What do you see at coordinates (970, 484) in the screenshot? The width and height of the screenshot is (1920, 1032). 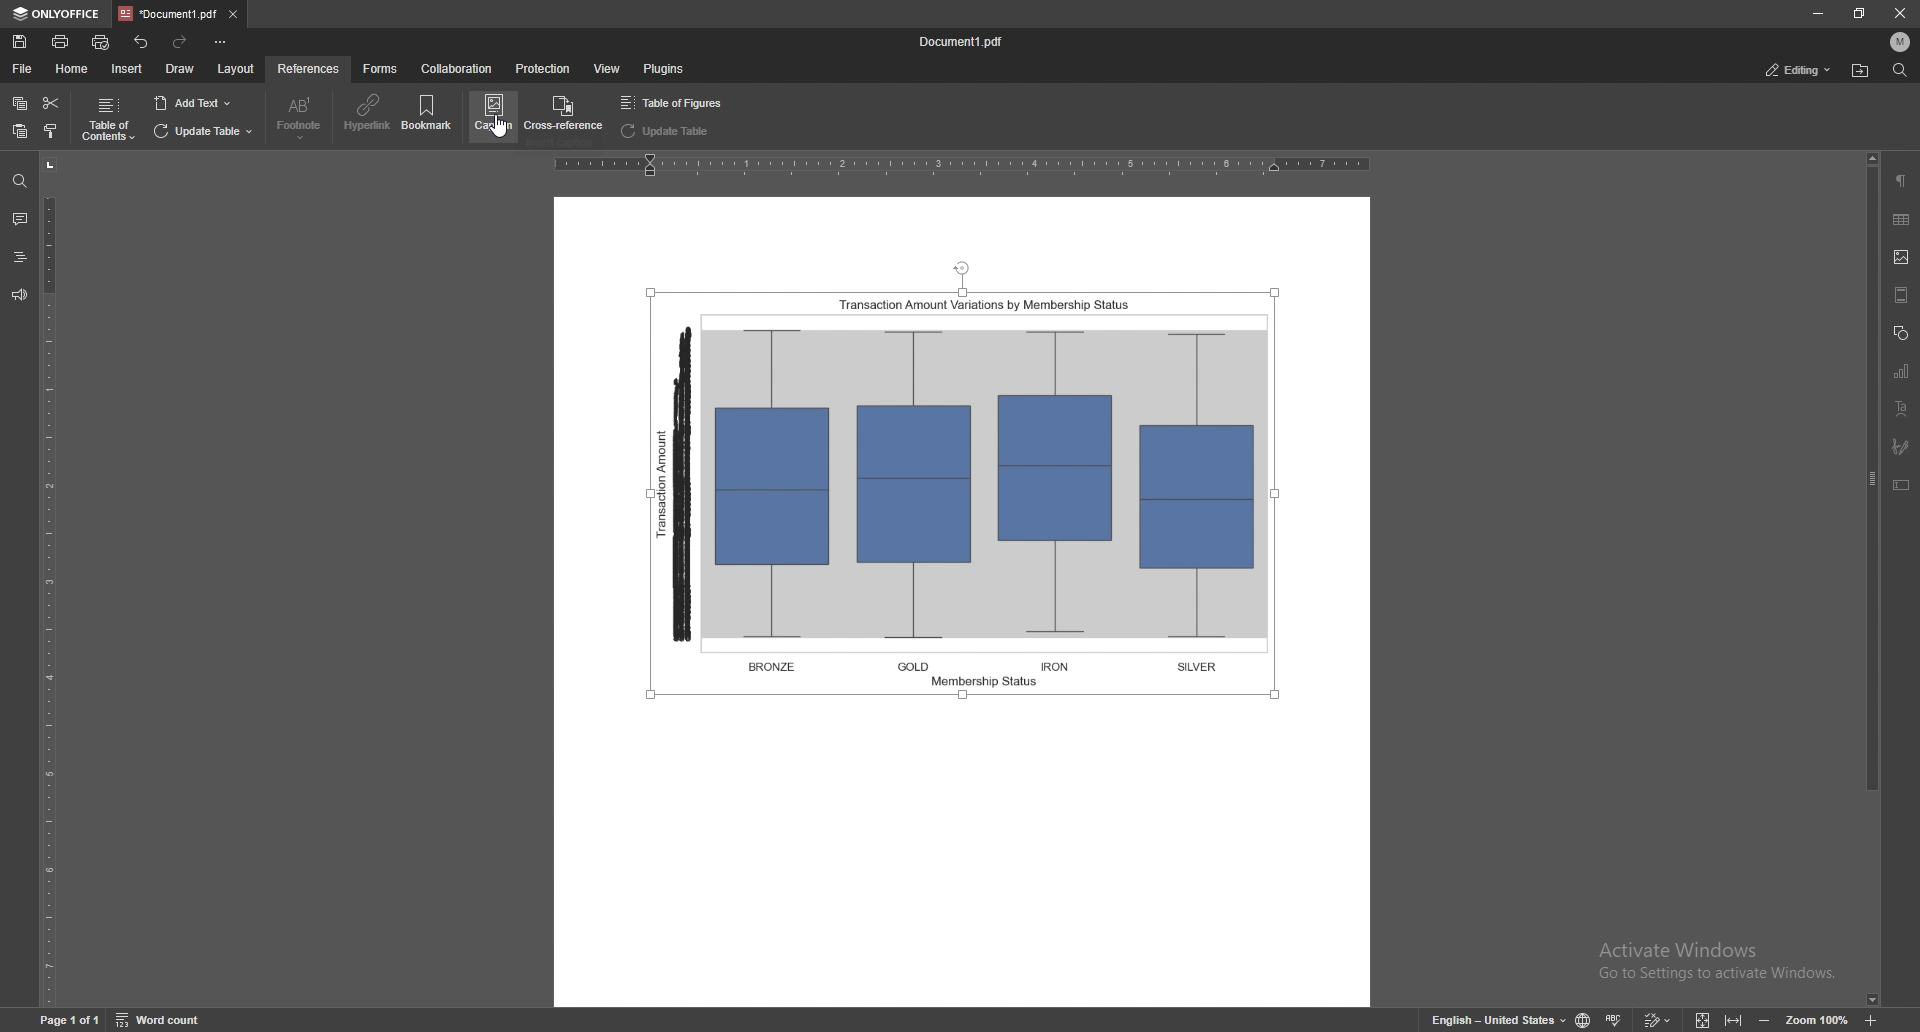 I see `figure` at bounding box center [970, 484].